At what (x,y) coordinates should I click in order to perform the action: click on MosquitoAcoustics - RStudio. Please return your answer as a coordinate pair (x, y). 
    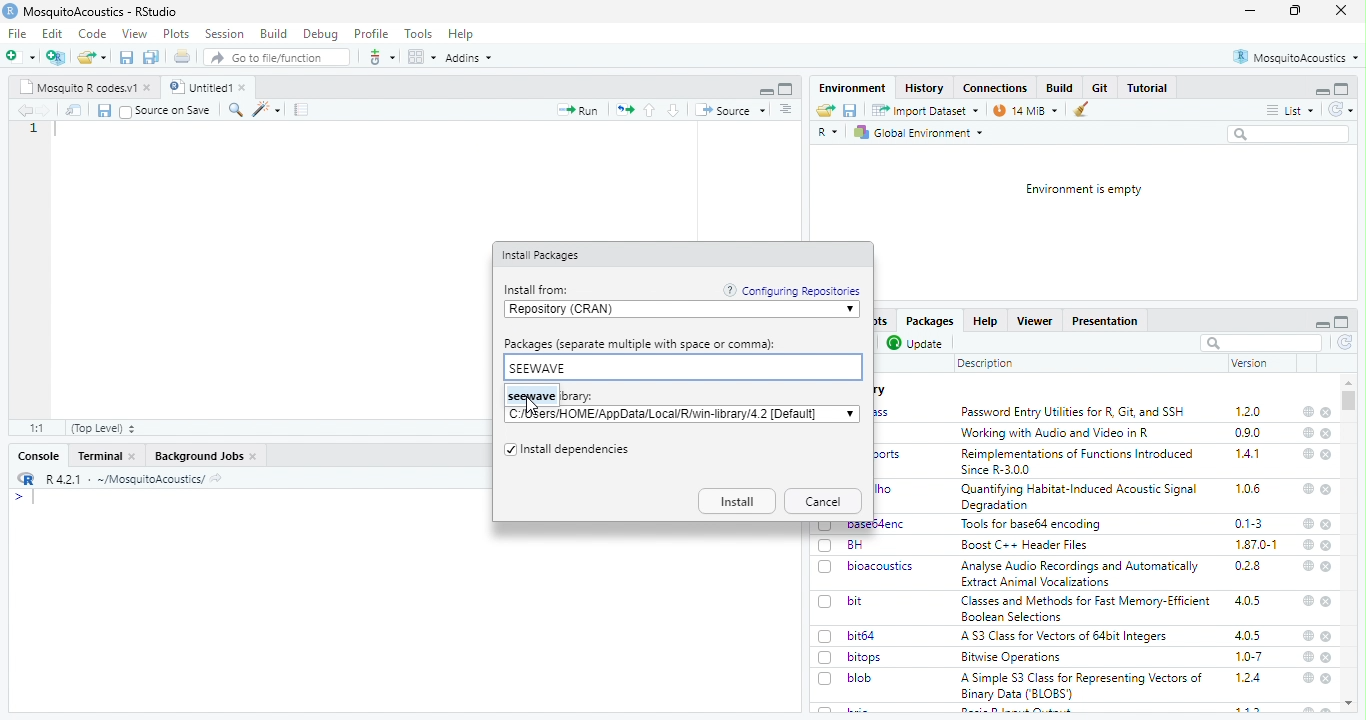
    Looking at the image, I should click on (101, 12).